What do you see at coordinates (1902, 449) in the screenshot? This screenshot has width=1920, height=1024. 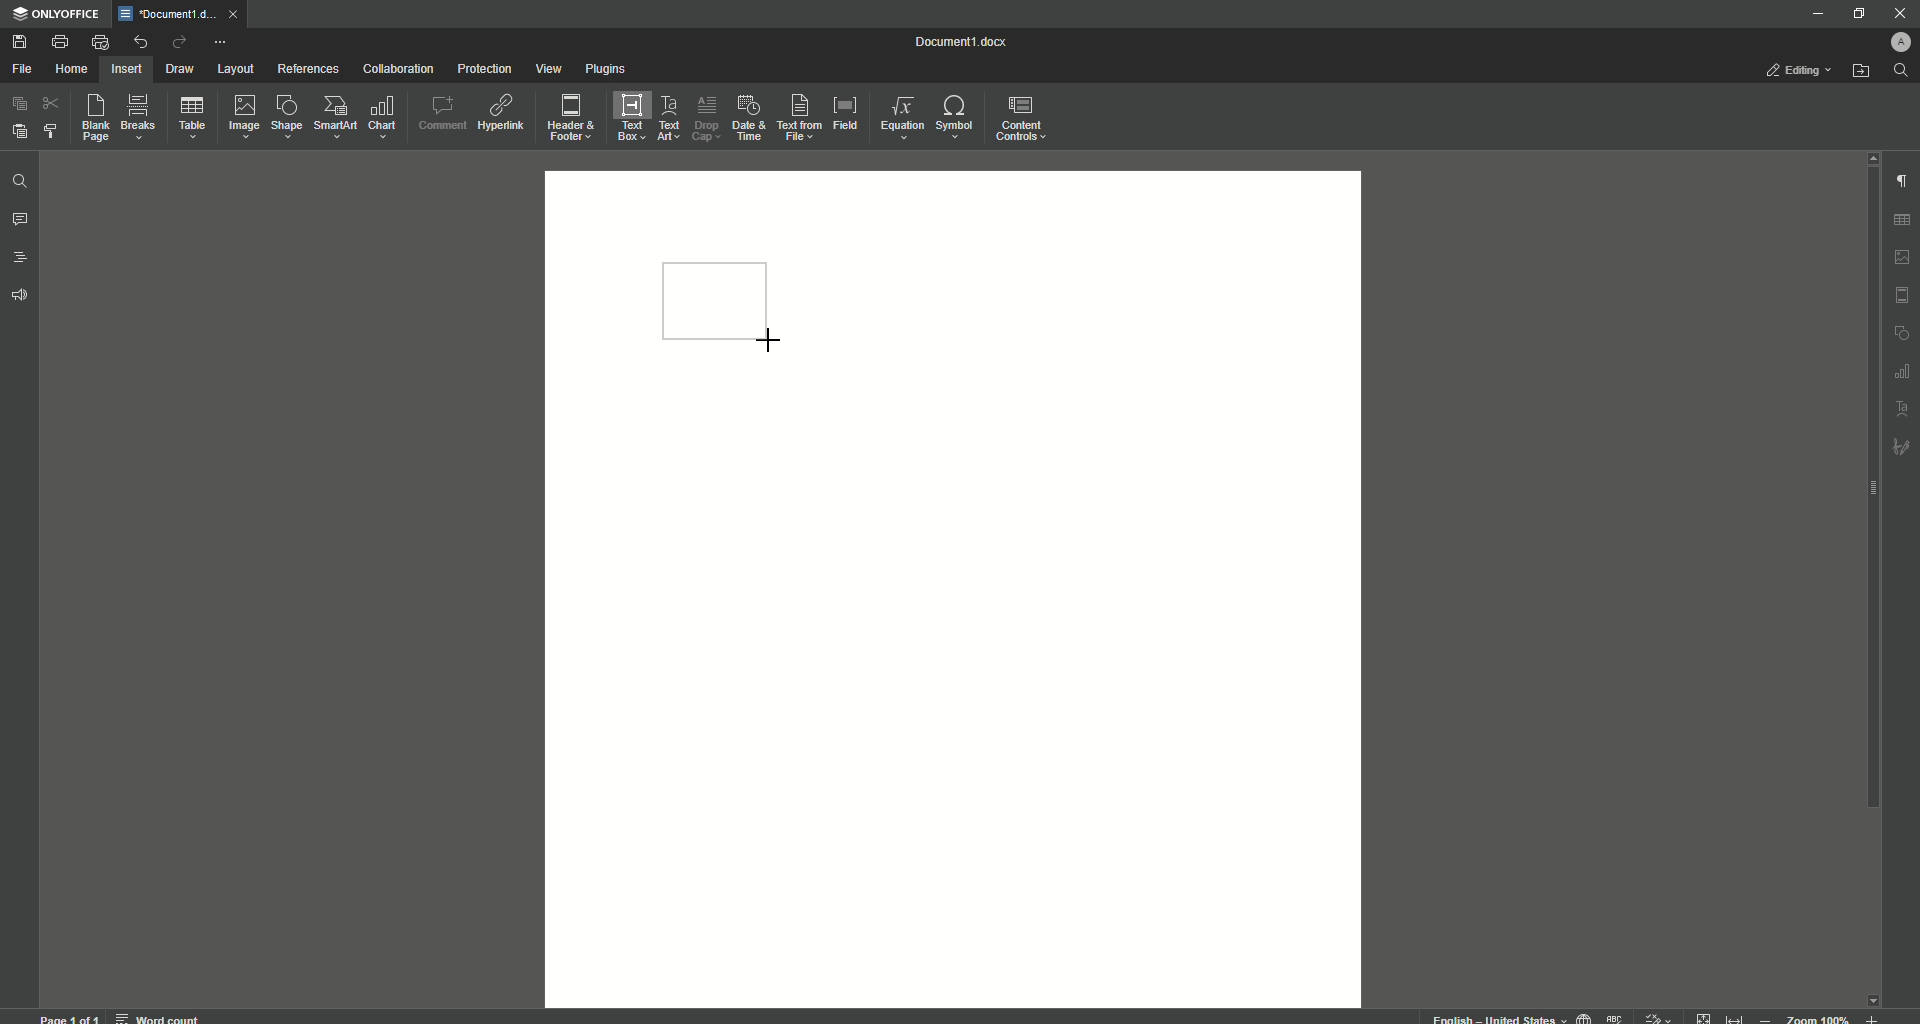 I see `signature` at bounding box center [1902, 449].